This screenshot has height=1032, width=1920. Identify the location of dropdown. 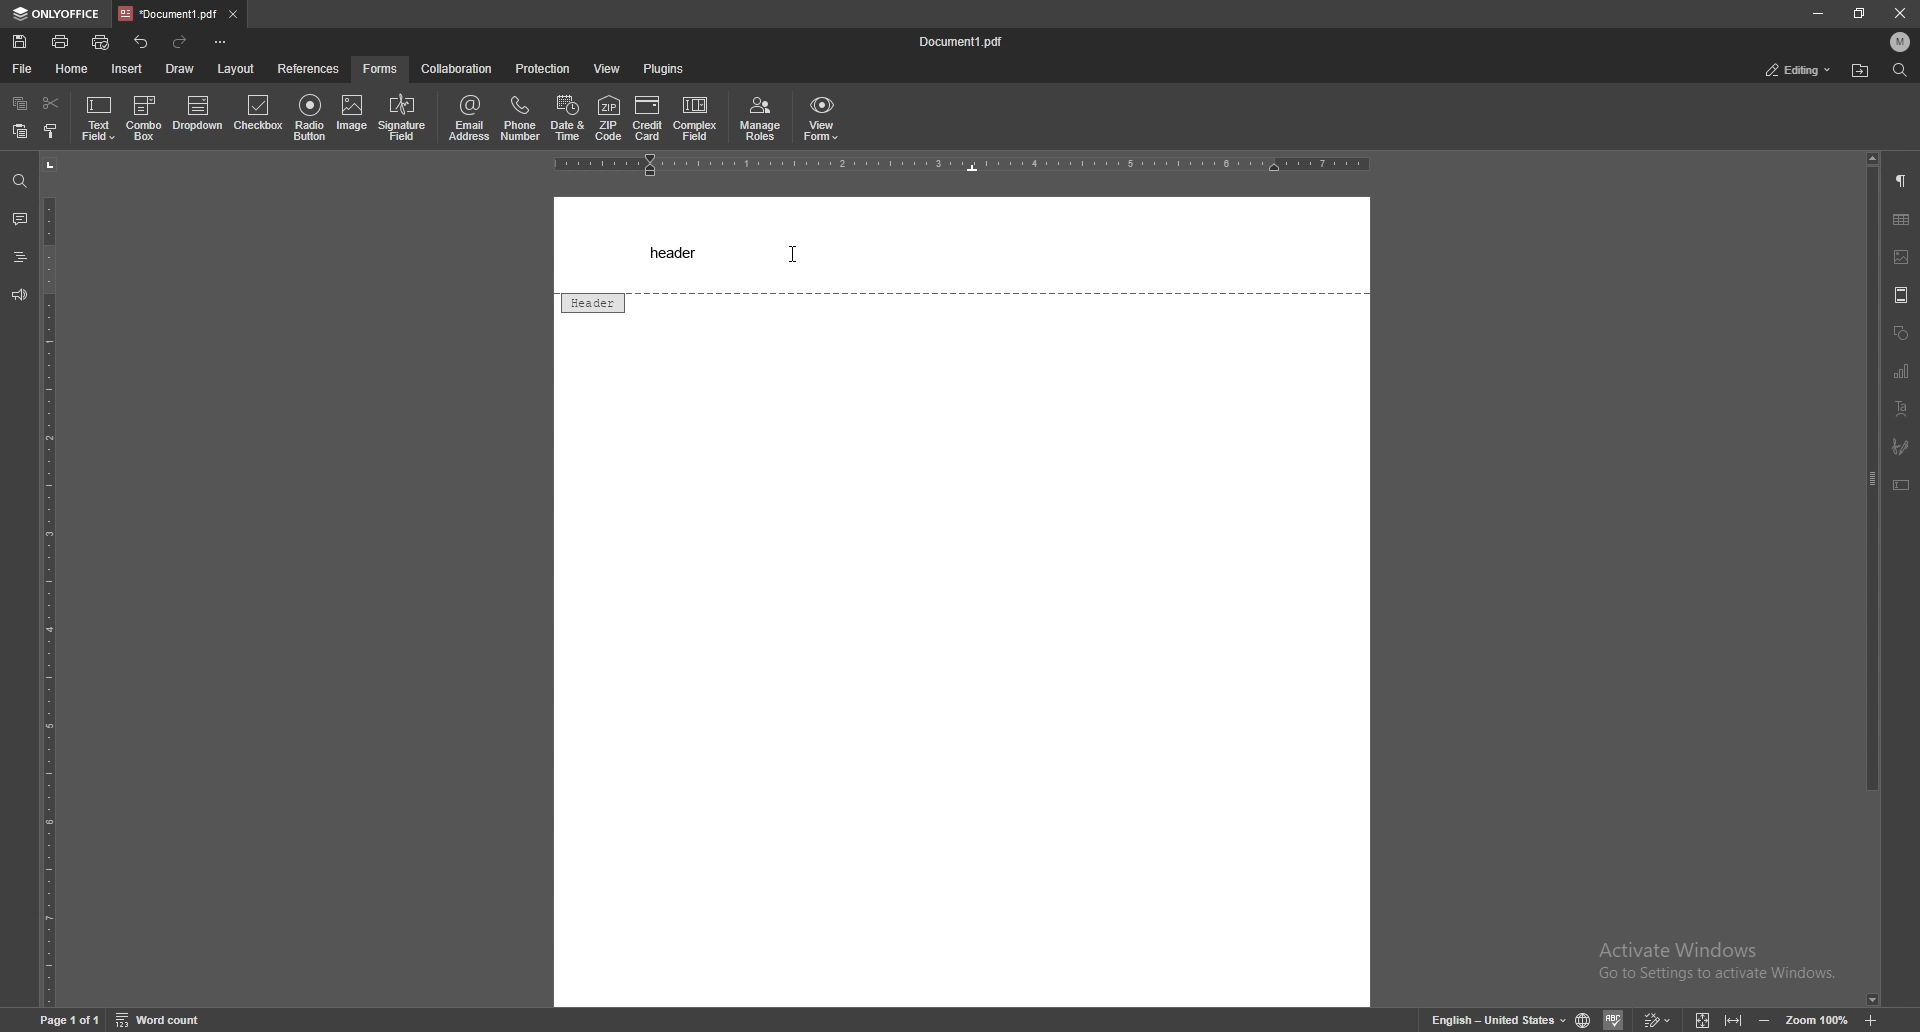
(198, 116).